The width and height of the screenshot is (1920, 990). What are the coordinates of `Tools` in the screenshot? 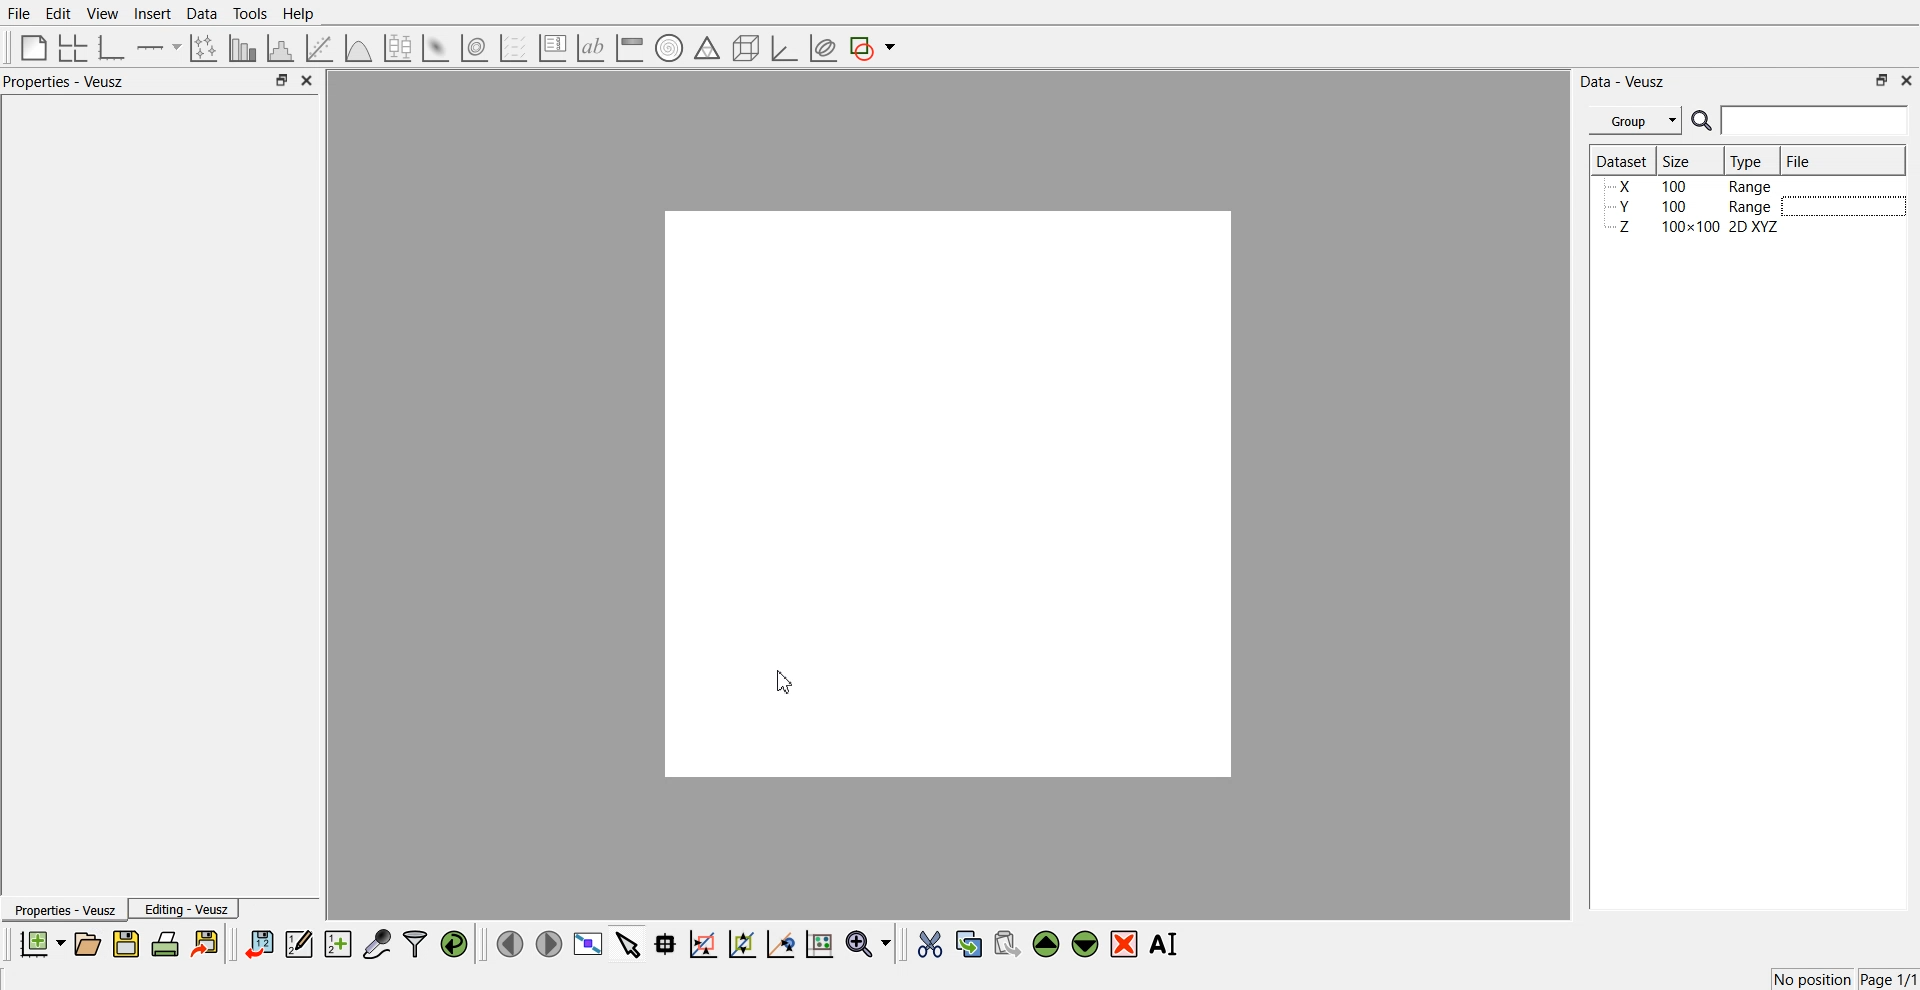 It's located at (251, 14).